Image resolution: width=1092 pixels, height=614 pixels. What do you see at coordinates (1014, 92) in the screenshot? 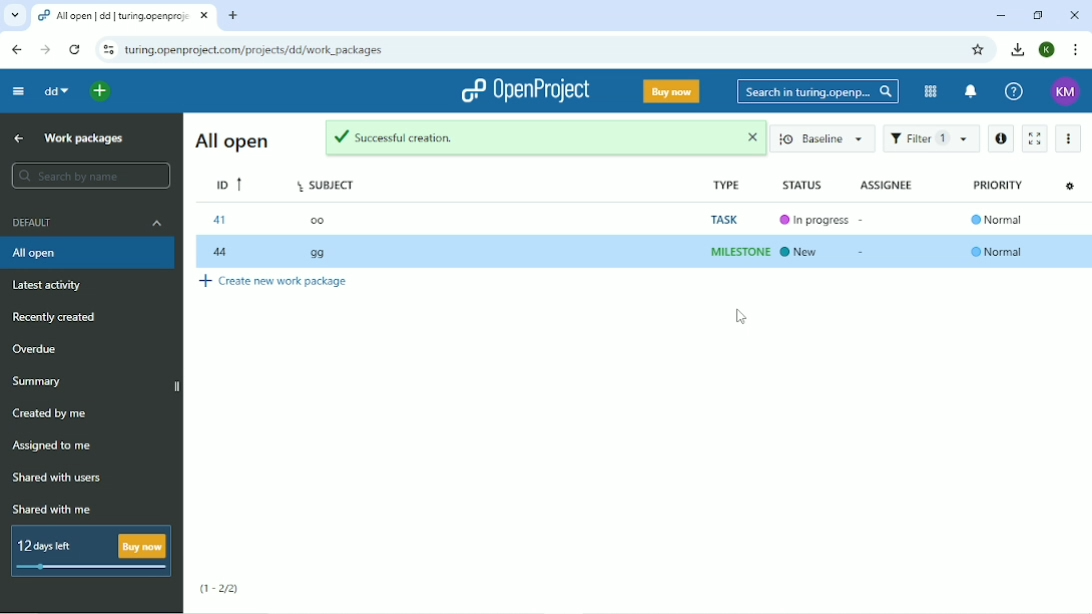
I see `Help` at bounding box center [1014, 92].